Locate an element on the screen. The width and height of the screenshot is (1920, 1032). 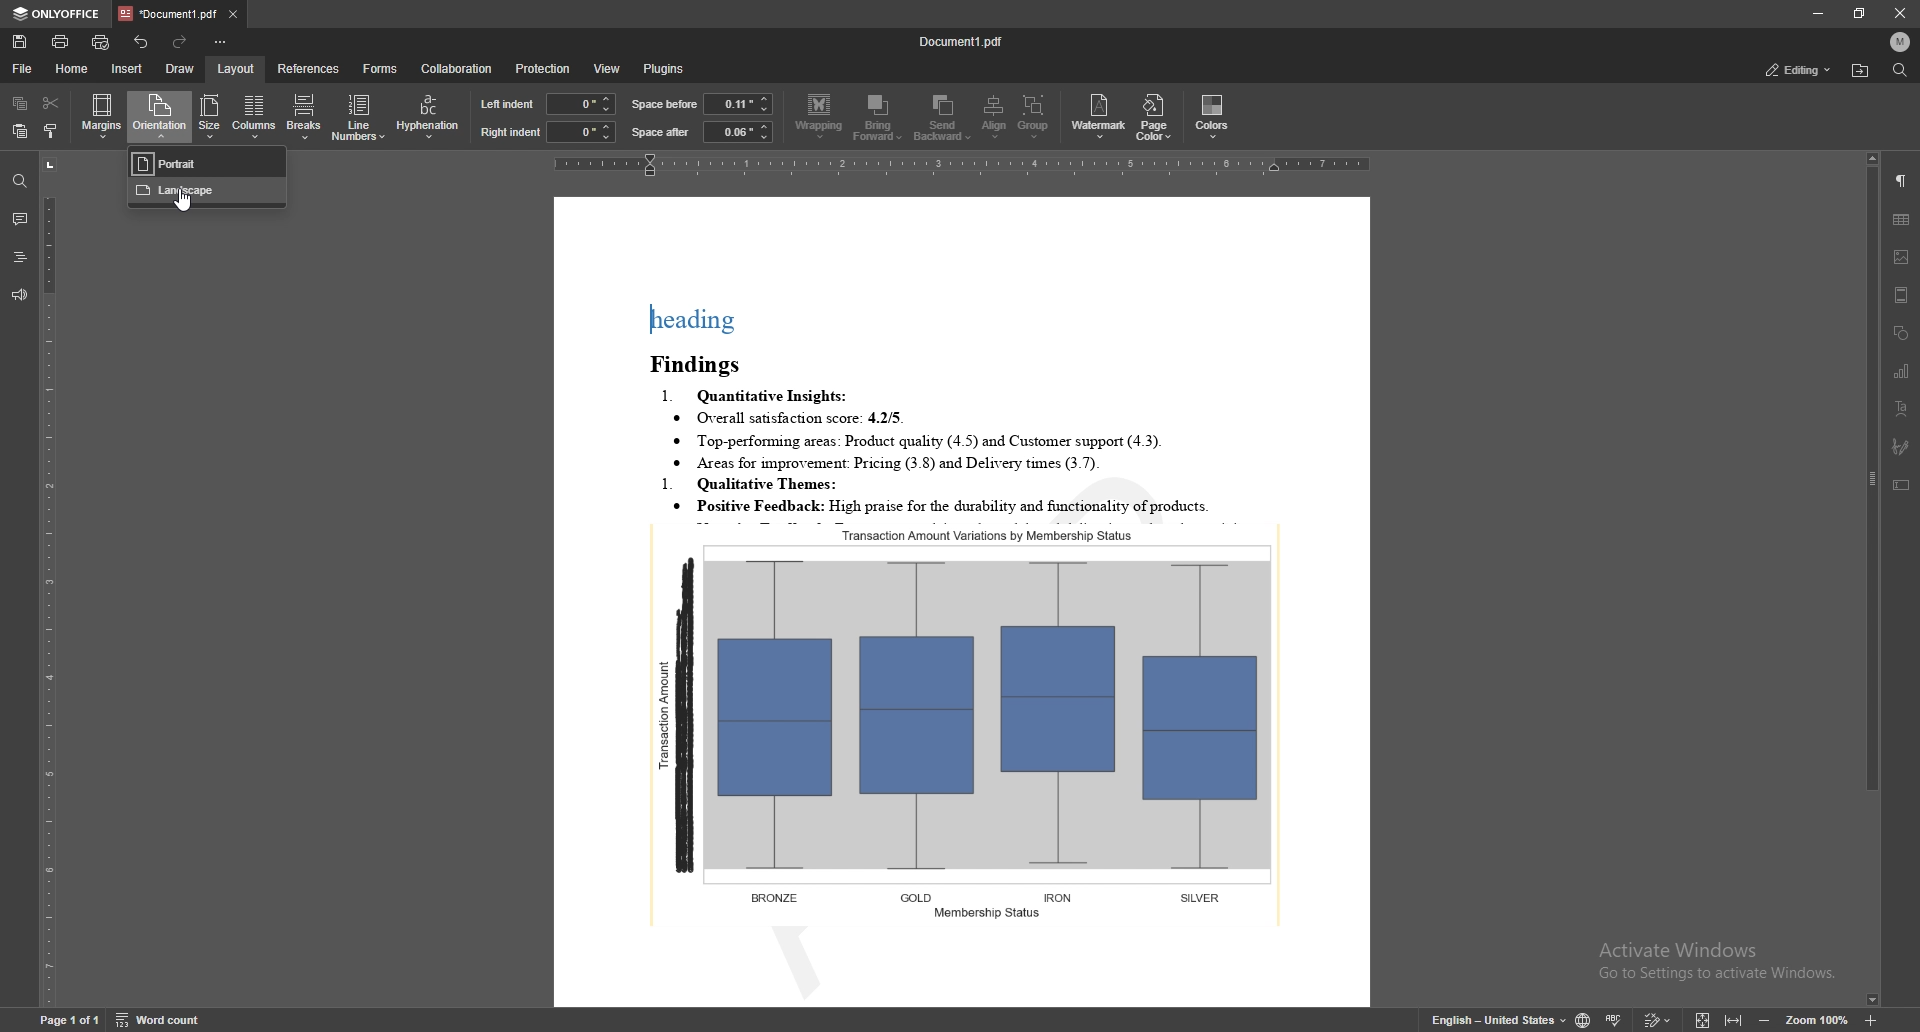
text box is located at coordinates (1901, 484).